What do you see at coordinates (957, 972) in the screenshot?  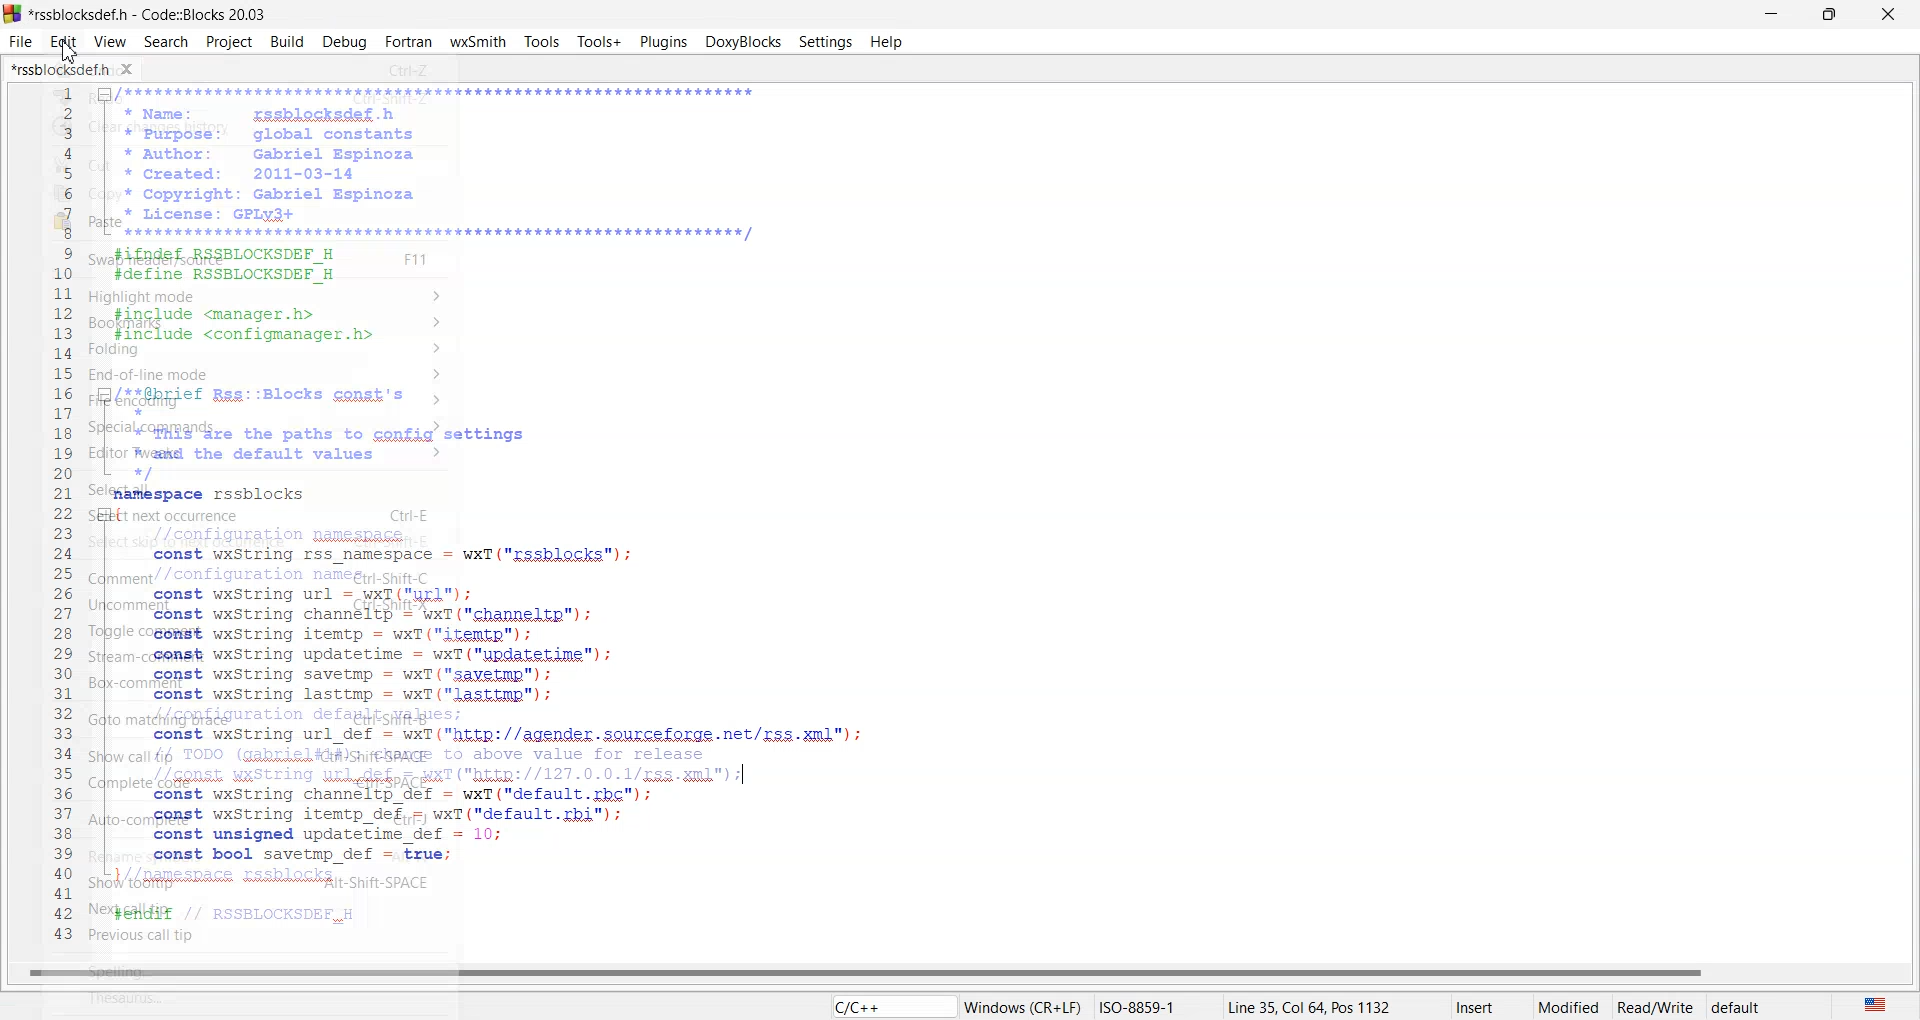 I see `Horizontal scroll war` at bounding box center [957, 972].